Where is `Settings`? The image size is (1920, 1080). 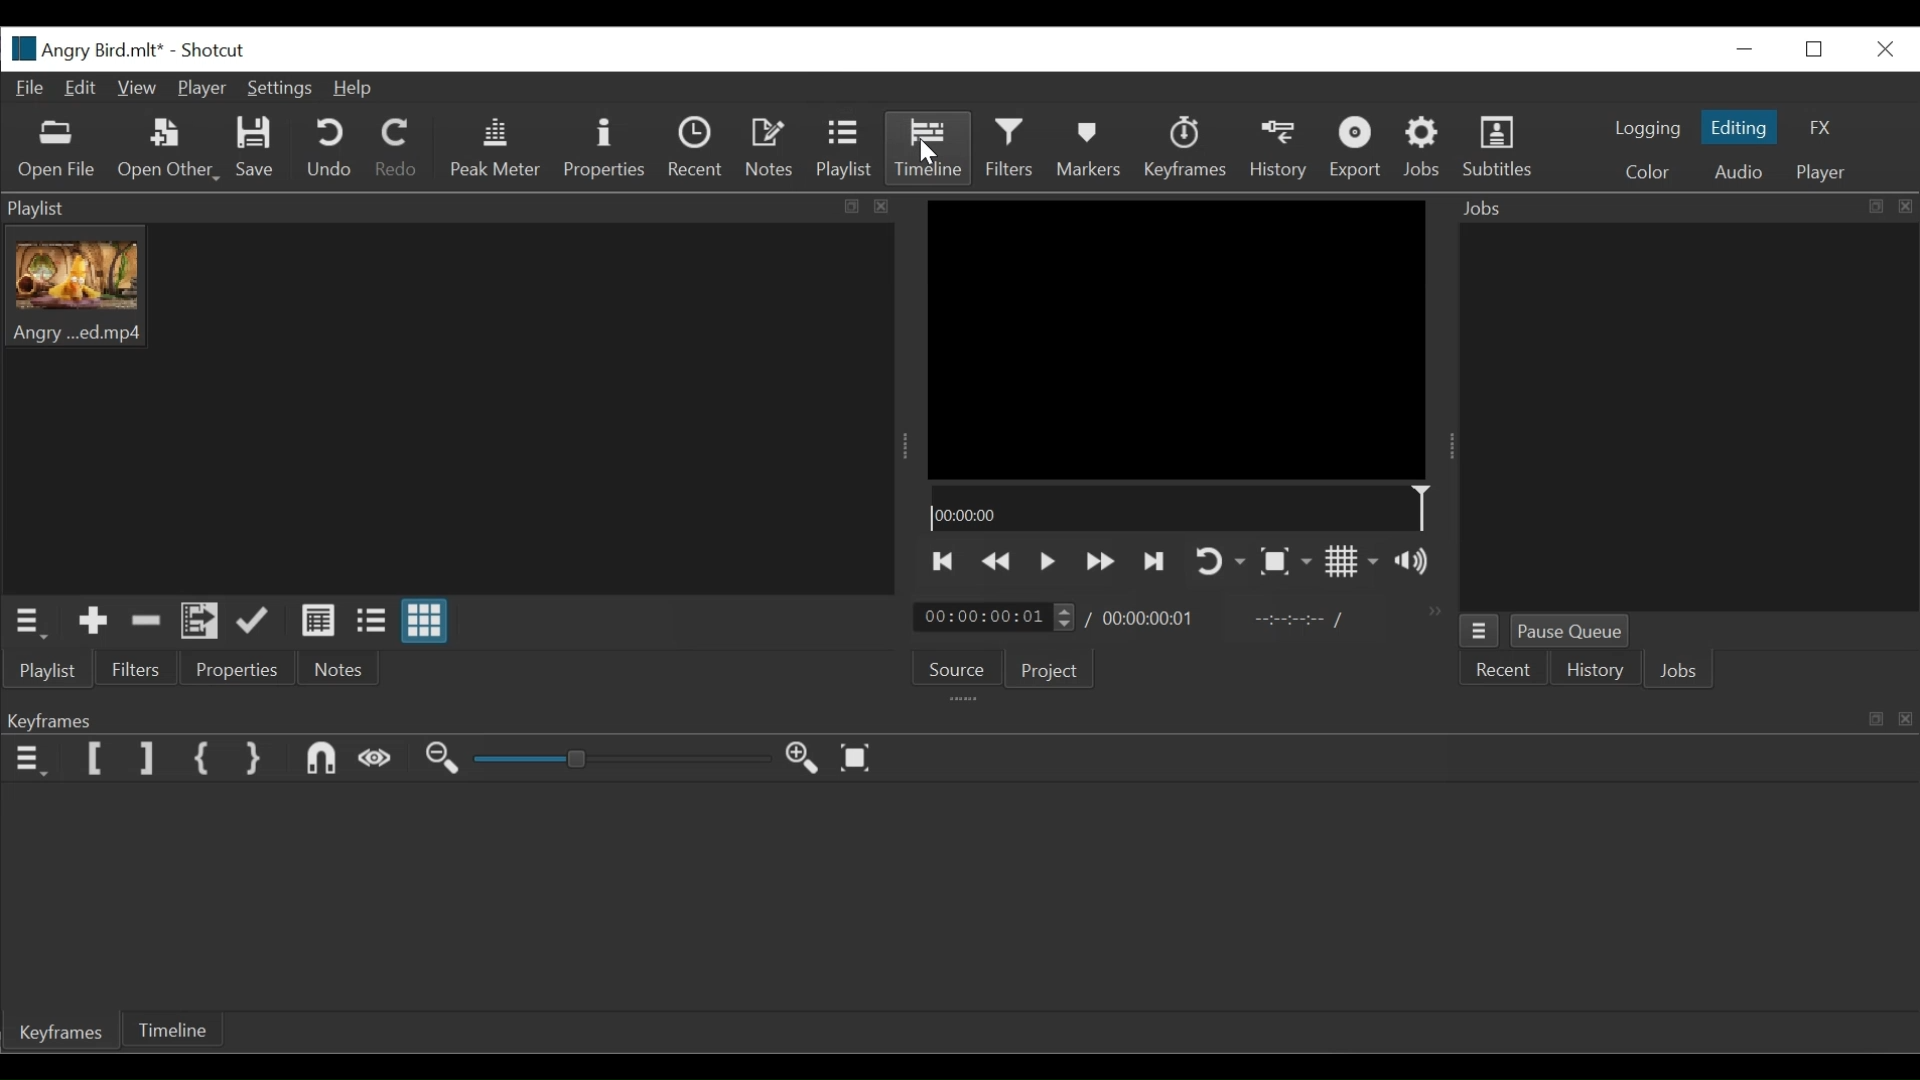 Settings is located at coordinates (281, 90).